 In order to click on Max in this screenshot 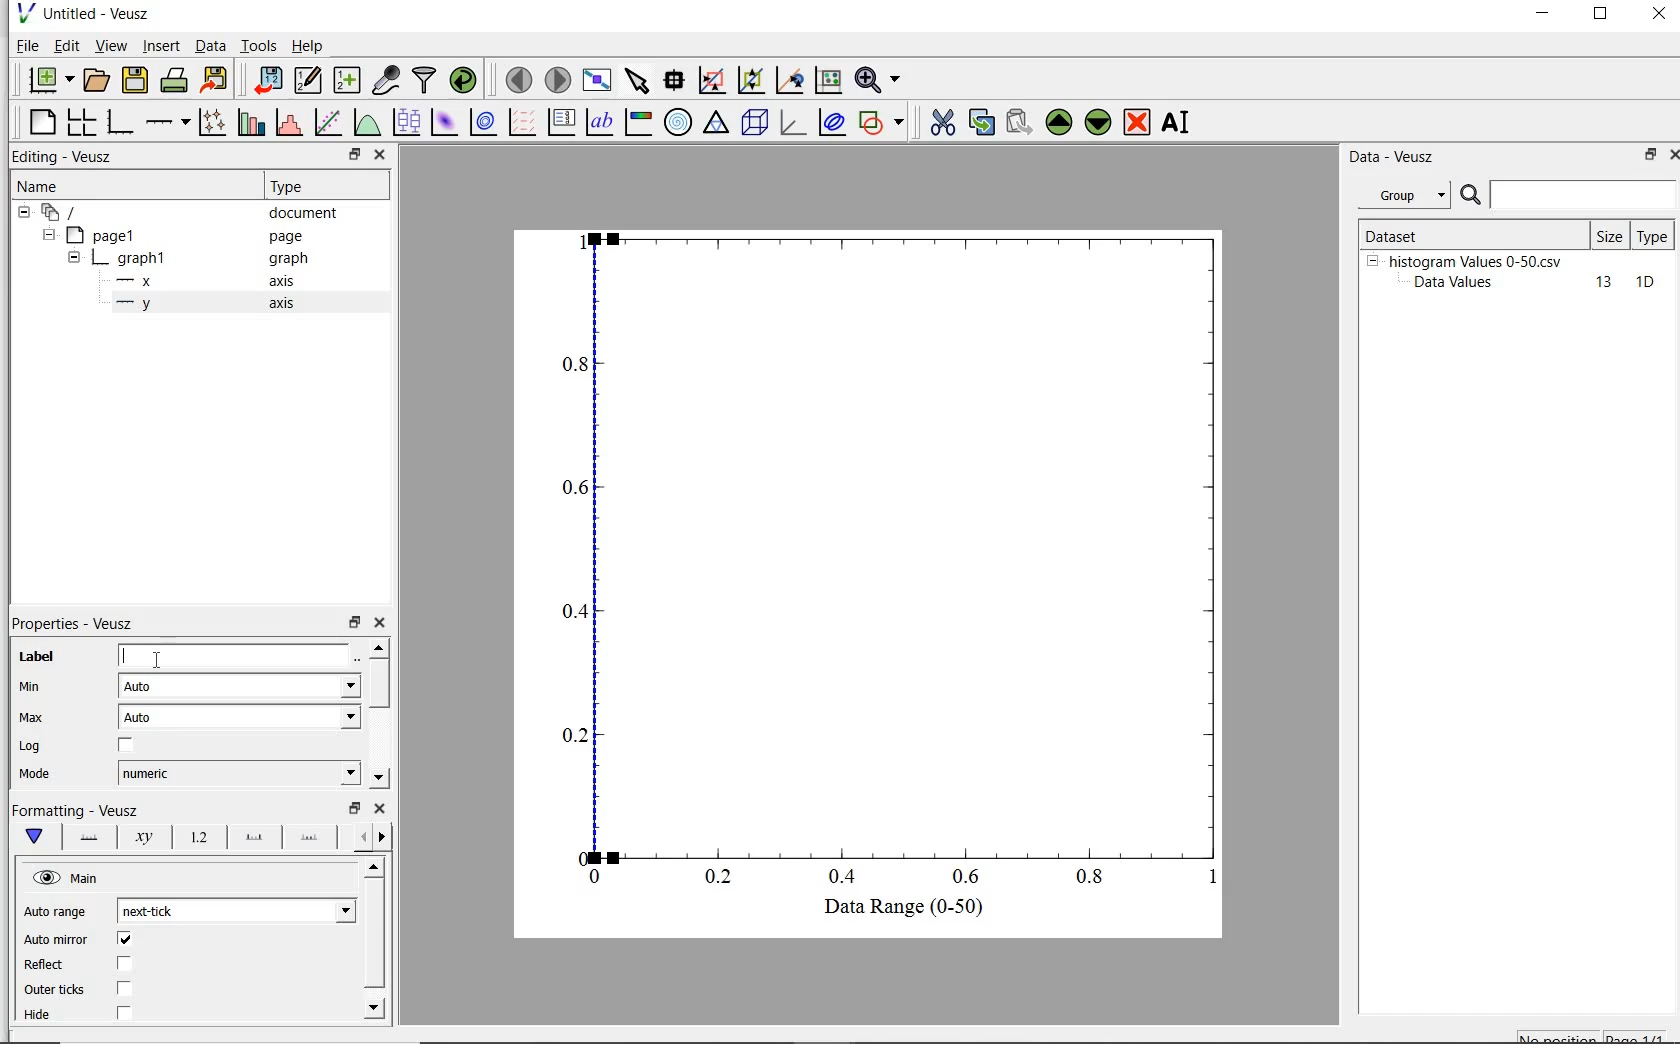, I will do `click(32, 717)`.